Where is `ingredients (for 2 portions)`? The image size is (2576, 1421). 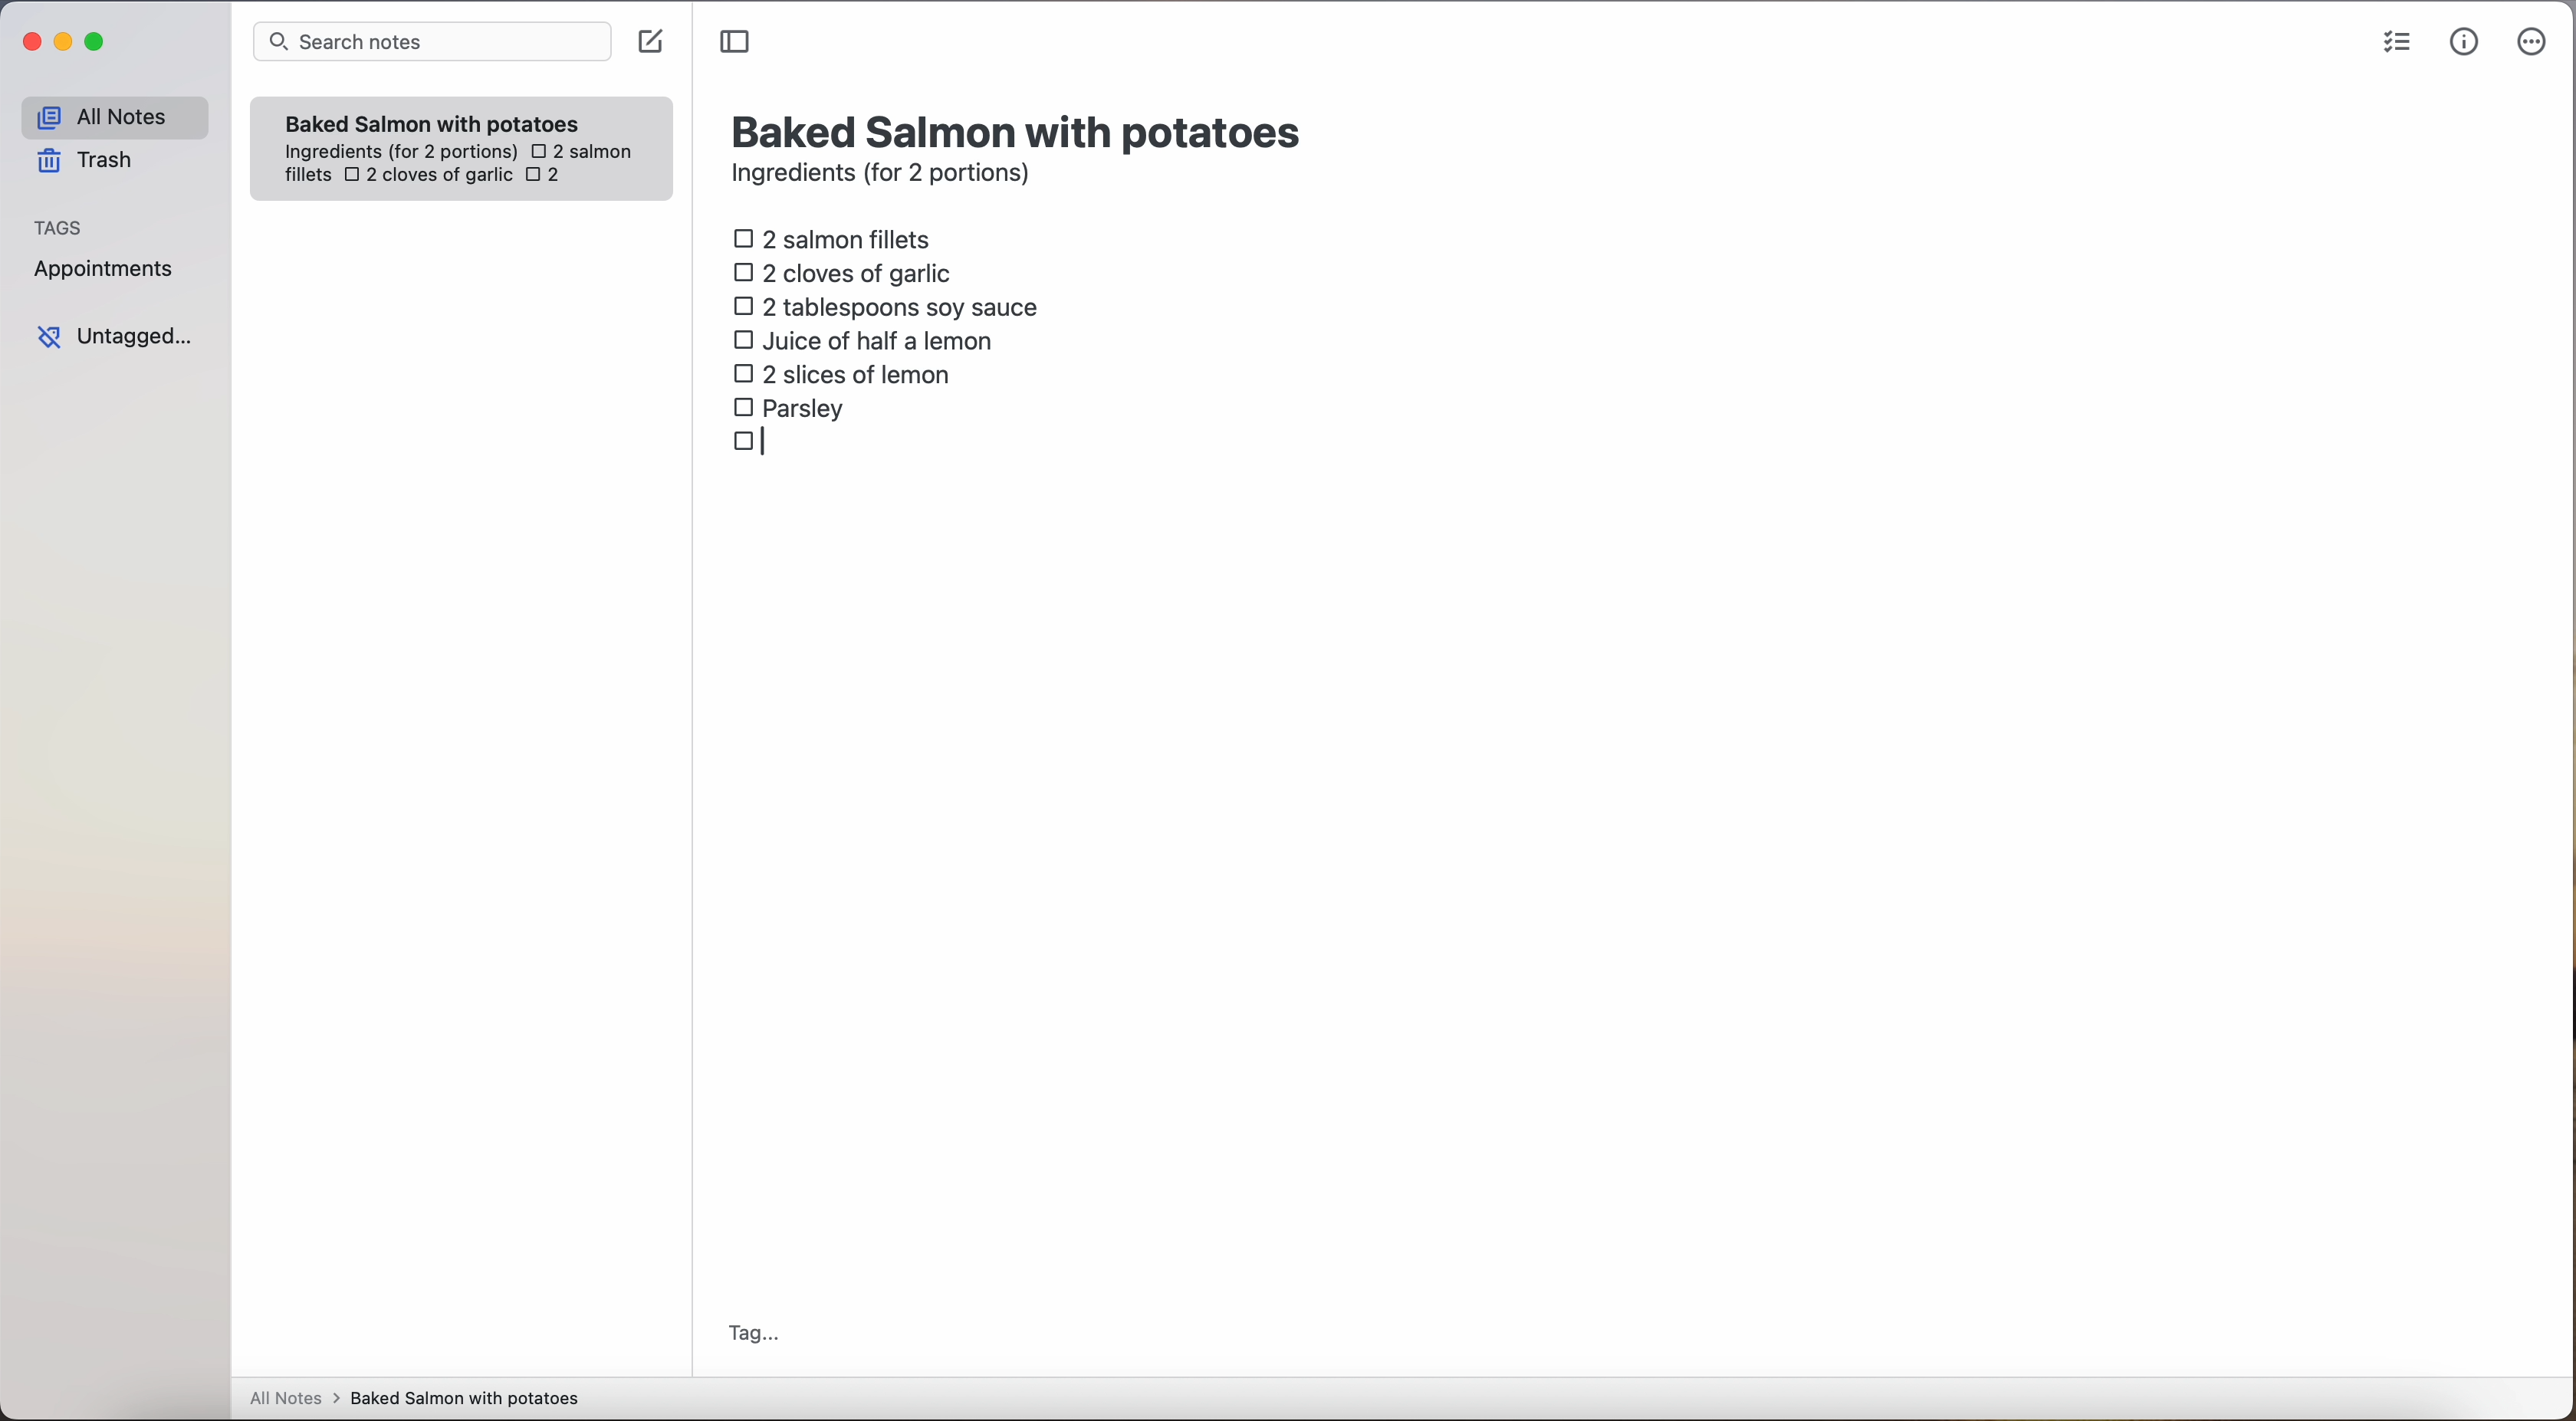 ingredients (for 2 portions) is located at coordinates (887, 176).